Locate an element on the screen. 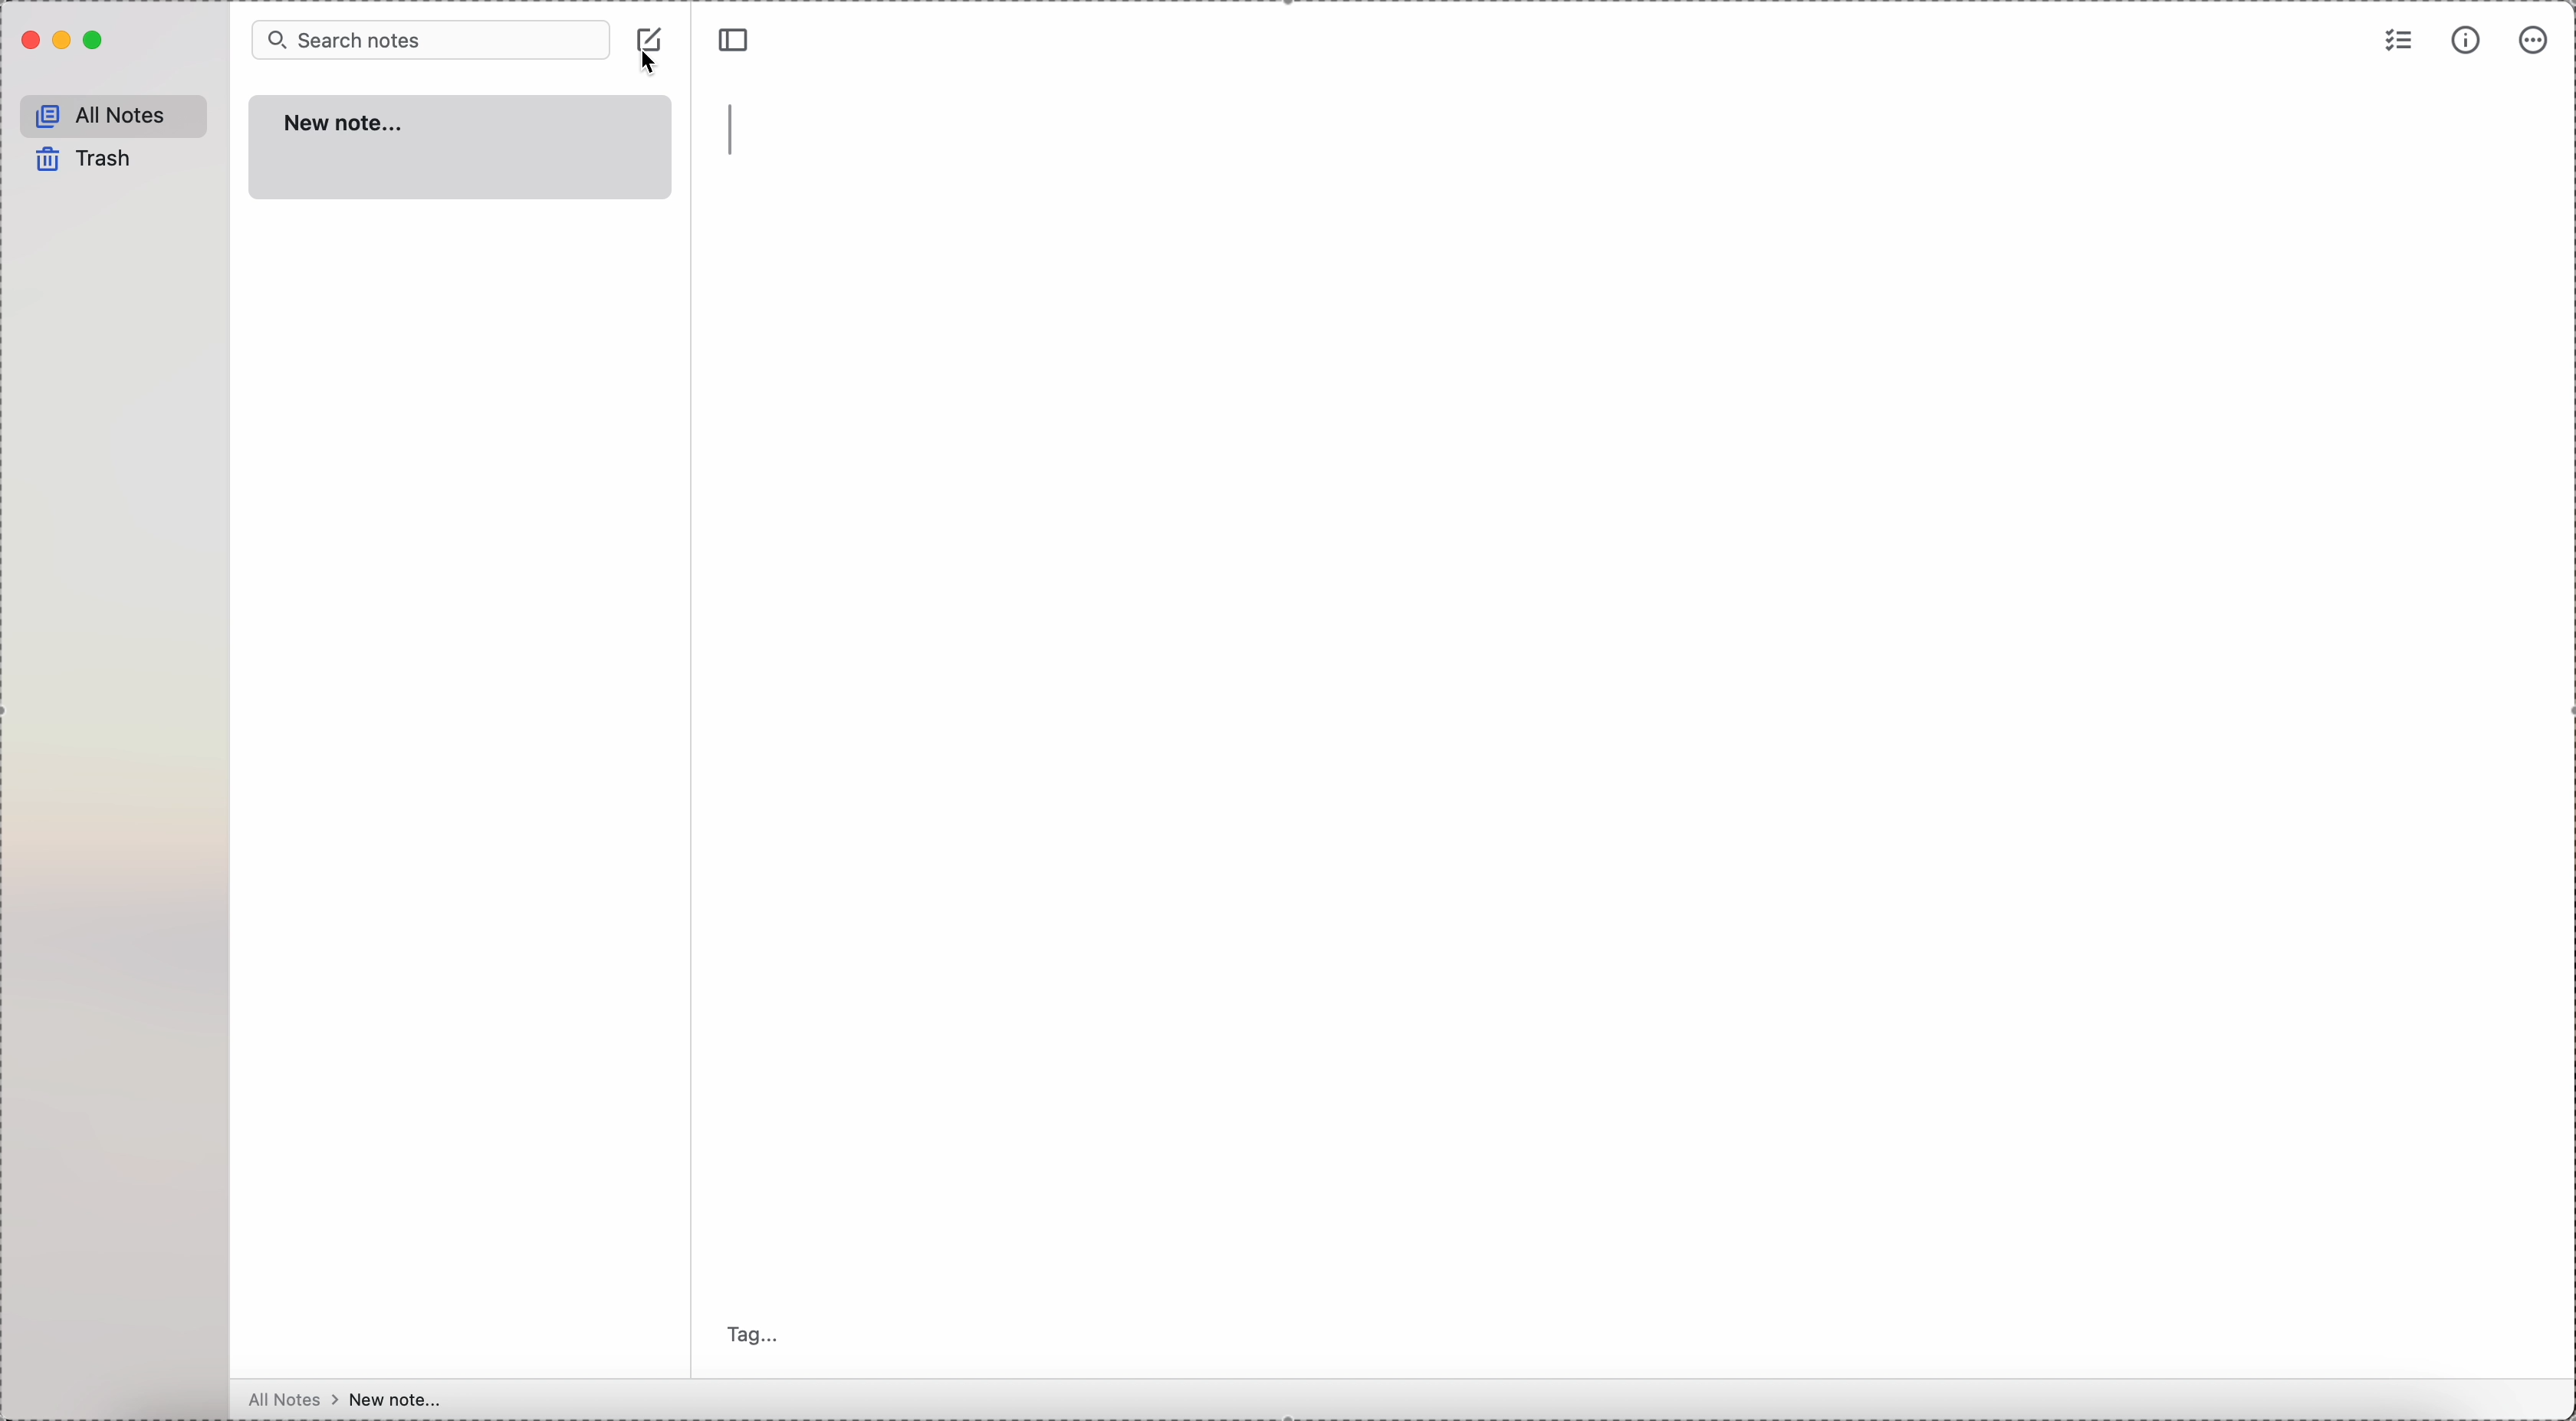 This screenshot has height=1421, width=2576. tag is located at coordinates (754, 1336).